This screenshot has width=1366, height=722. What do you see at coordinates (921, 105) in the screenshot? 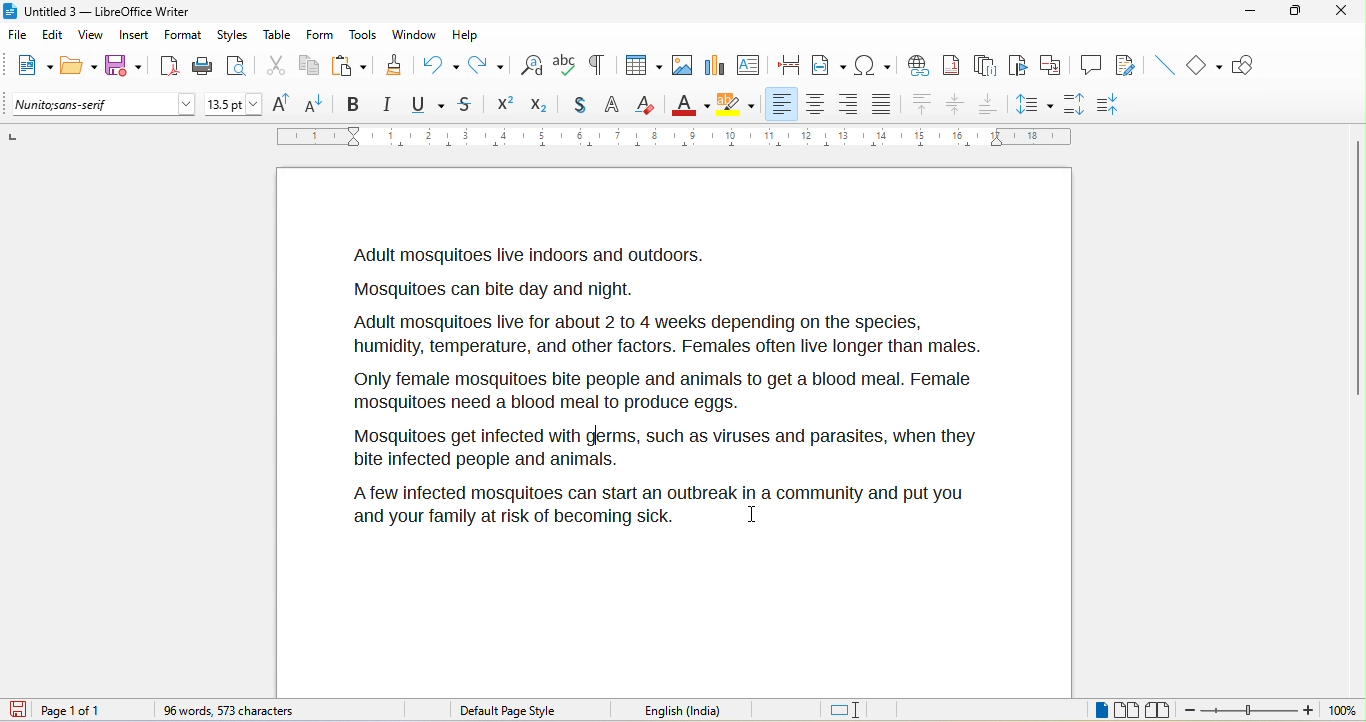
I see `align top` at bounding box center [921, 105].